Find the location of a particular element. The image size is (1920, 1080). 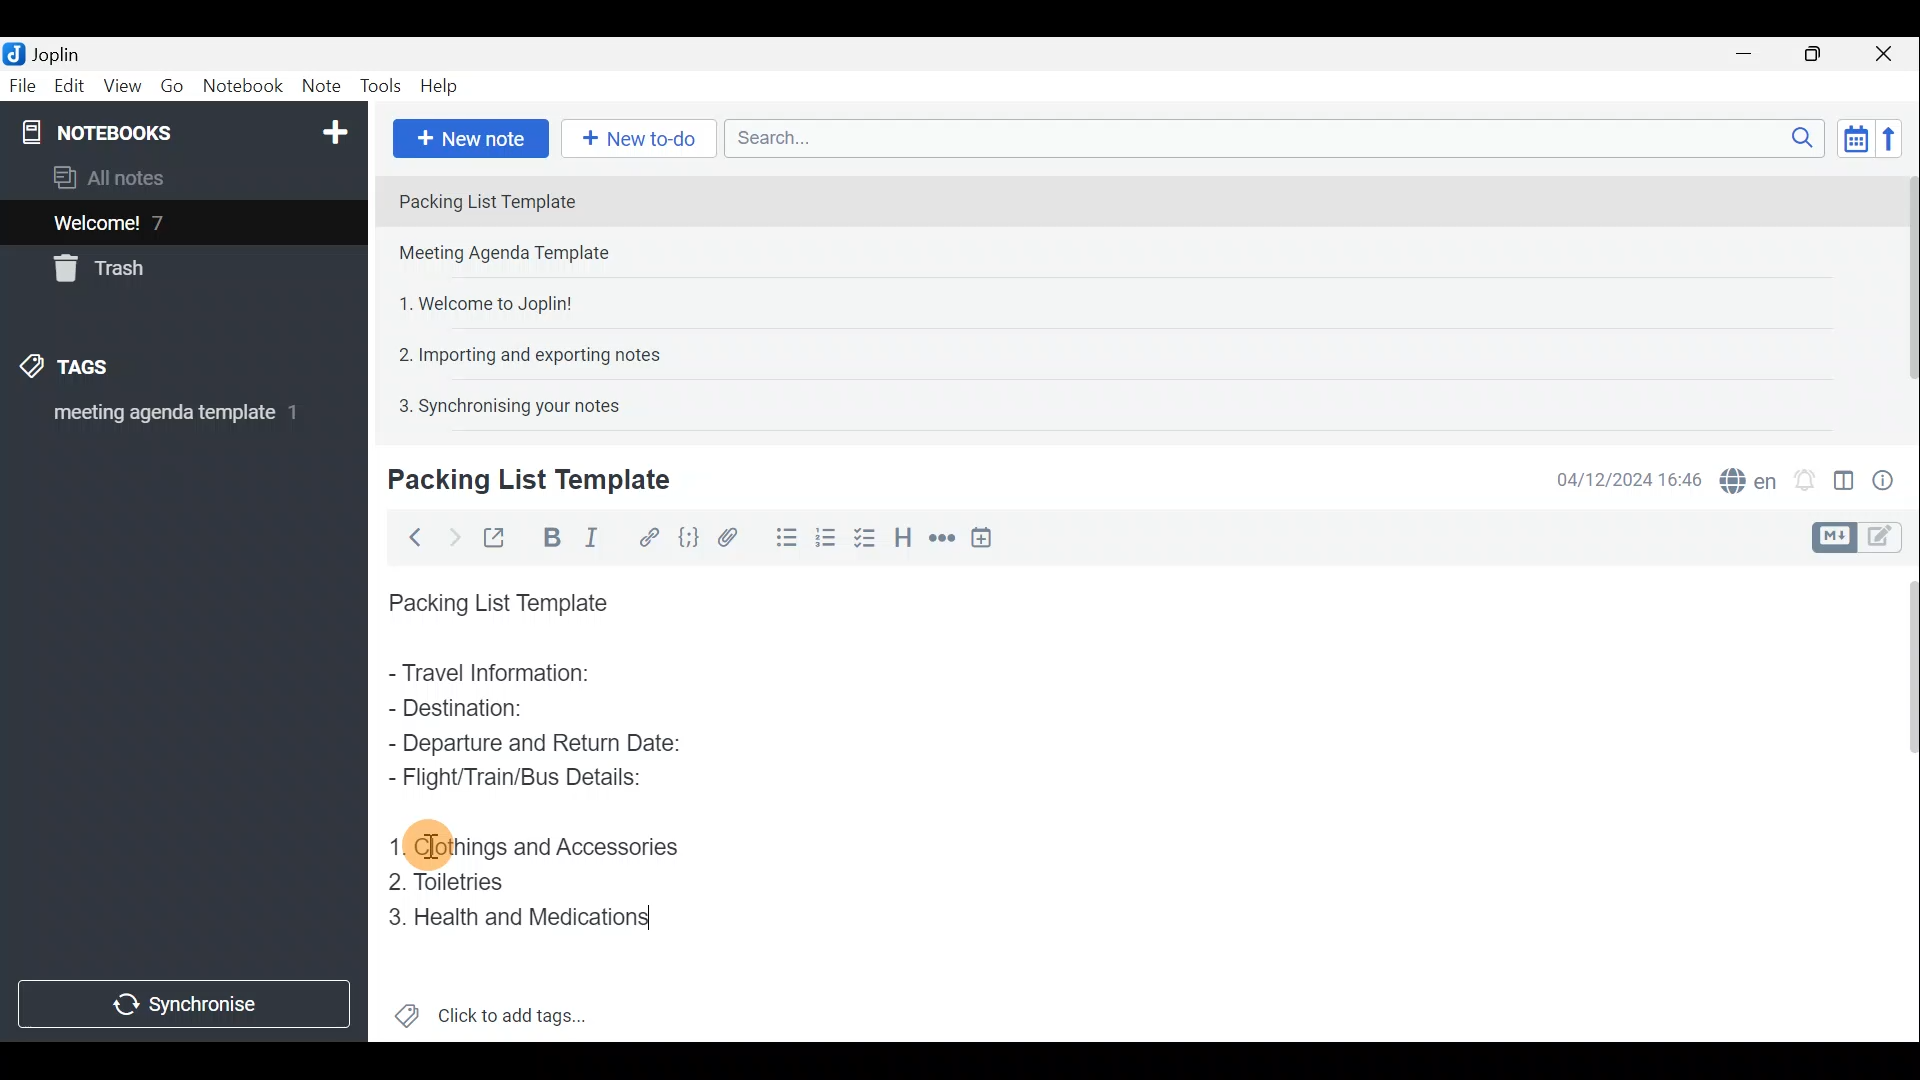

Departure and Return Date: is located at coordinates (535, 742).